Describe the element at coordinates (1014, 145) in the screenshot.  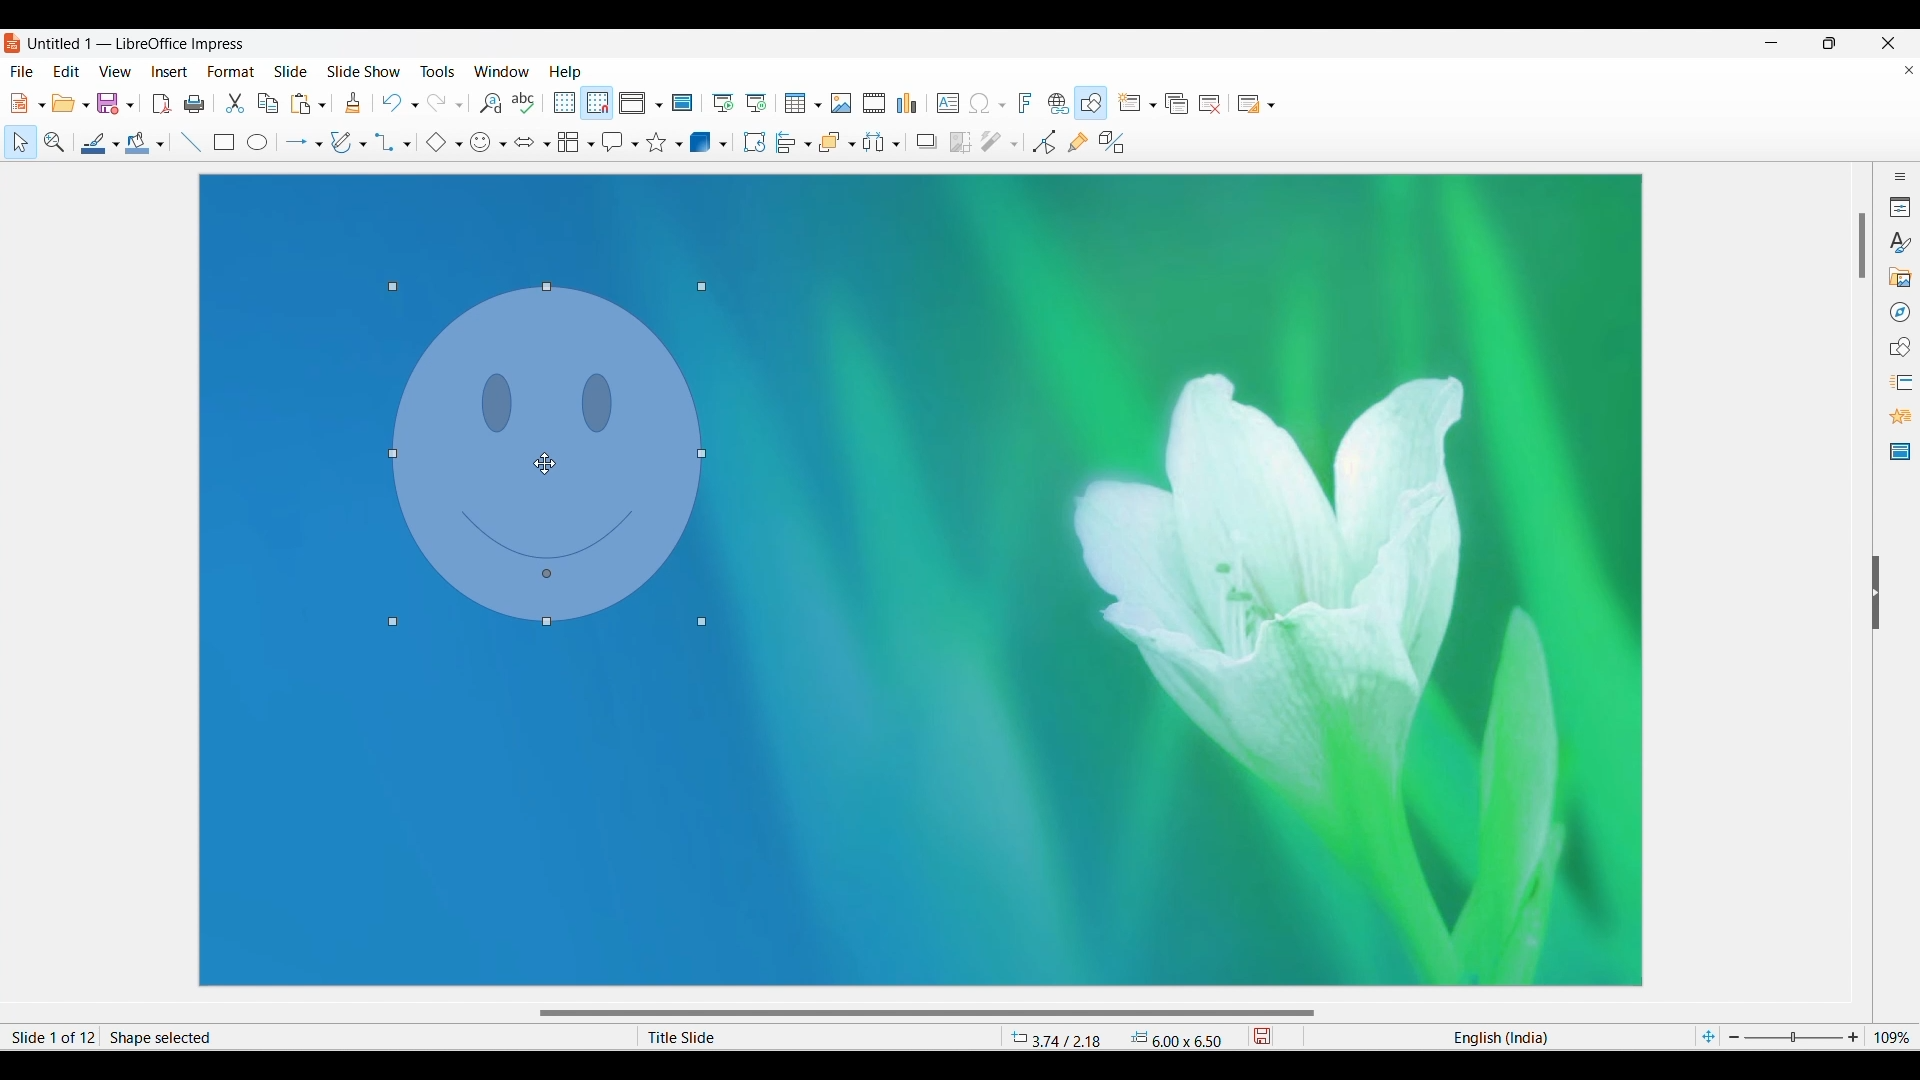
I see `Filter options` at that location.